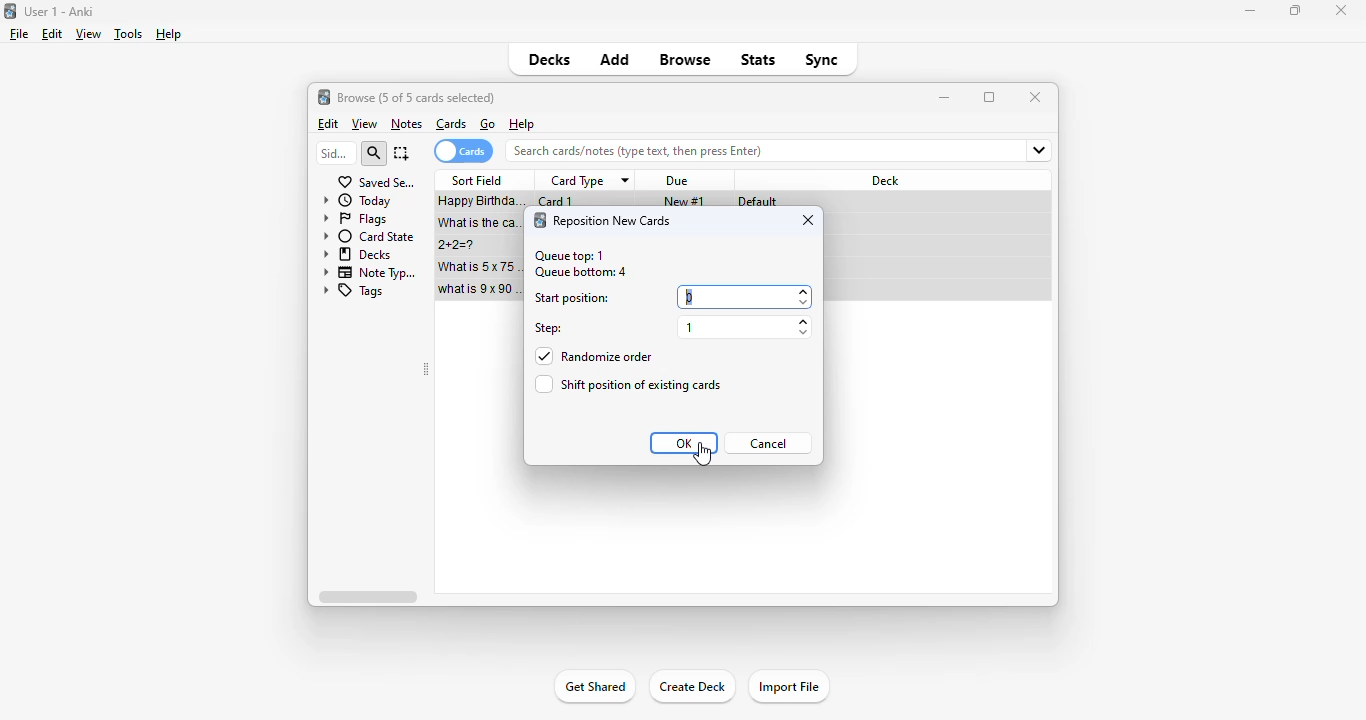 Image resolution: width=1366 pixels, height=720 pixels. What do you see at coordinates (789, 686) in the screenshot?
I see `import file` at bounding box center [789, 686].